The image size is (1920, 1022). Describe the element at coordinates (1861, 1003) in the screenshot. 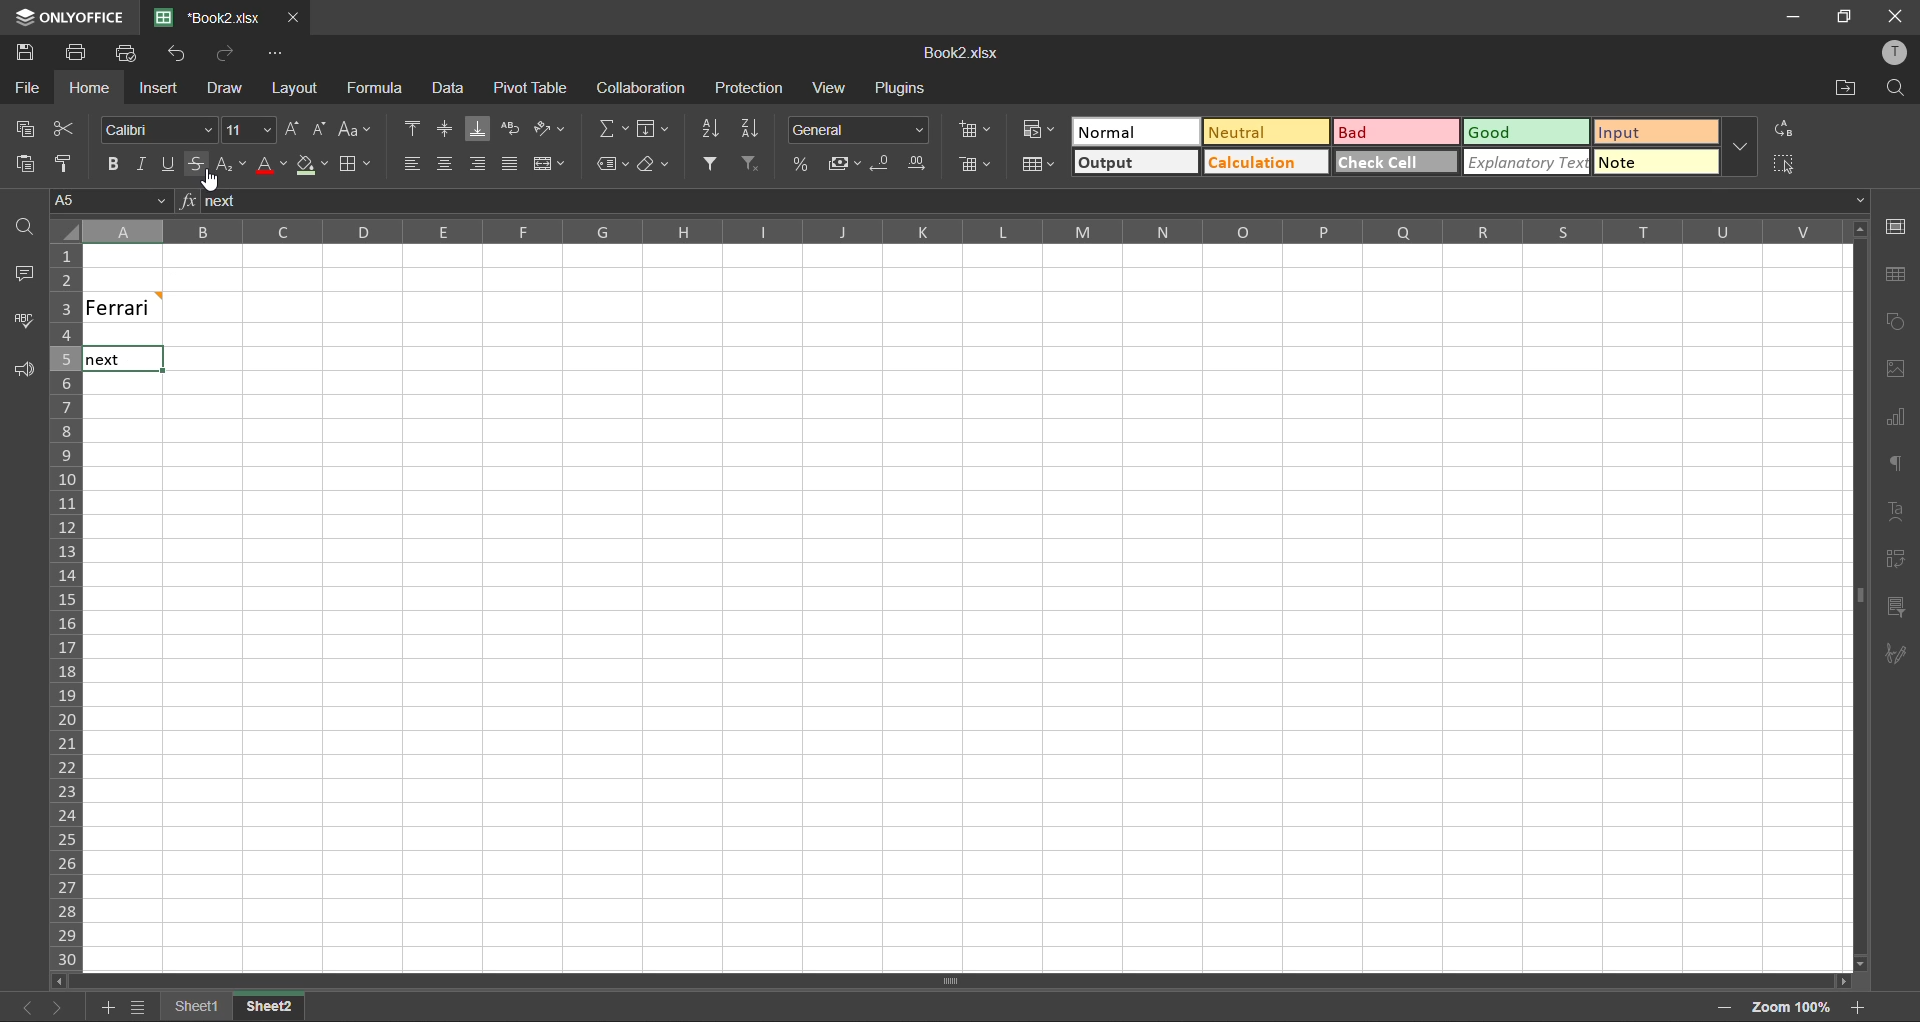

I see `zoom out` at that location.